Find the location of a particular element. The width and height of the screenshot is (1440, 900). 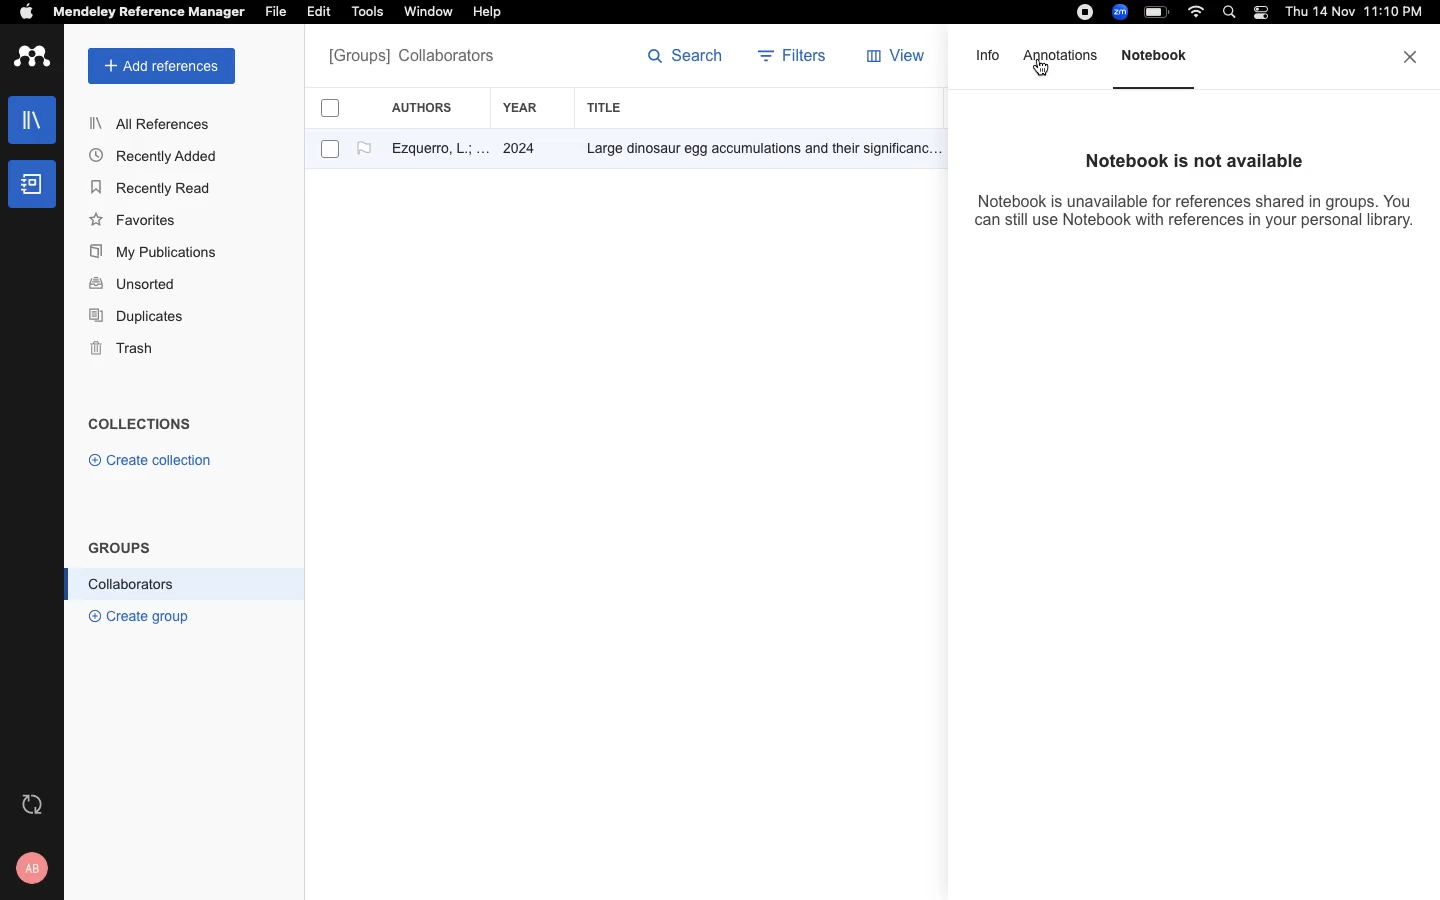

year is located at coordinates (531, 108).